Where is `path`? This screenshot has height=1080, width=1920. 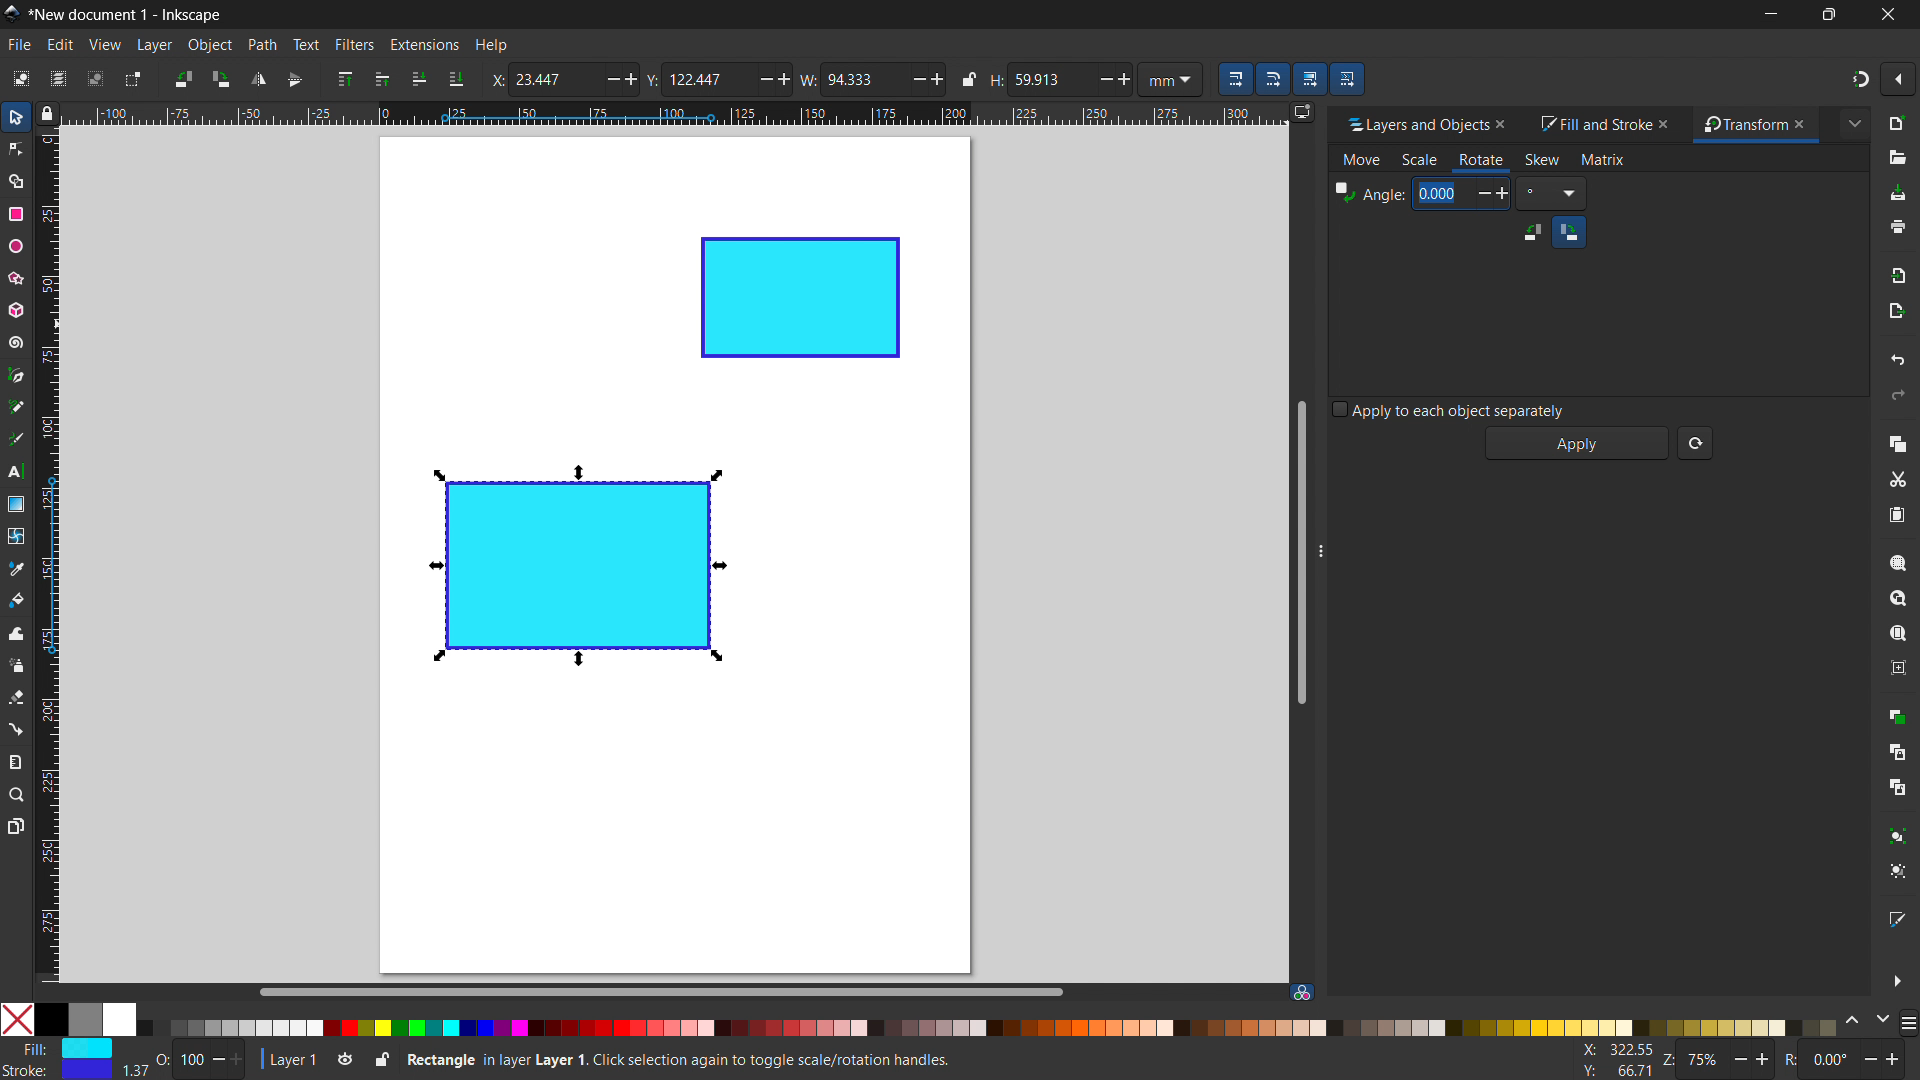 path is located at coordinates (262, 45).